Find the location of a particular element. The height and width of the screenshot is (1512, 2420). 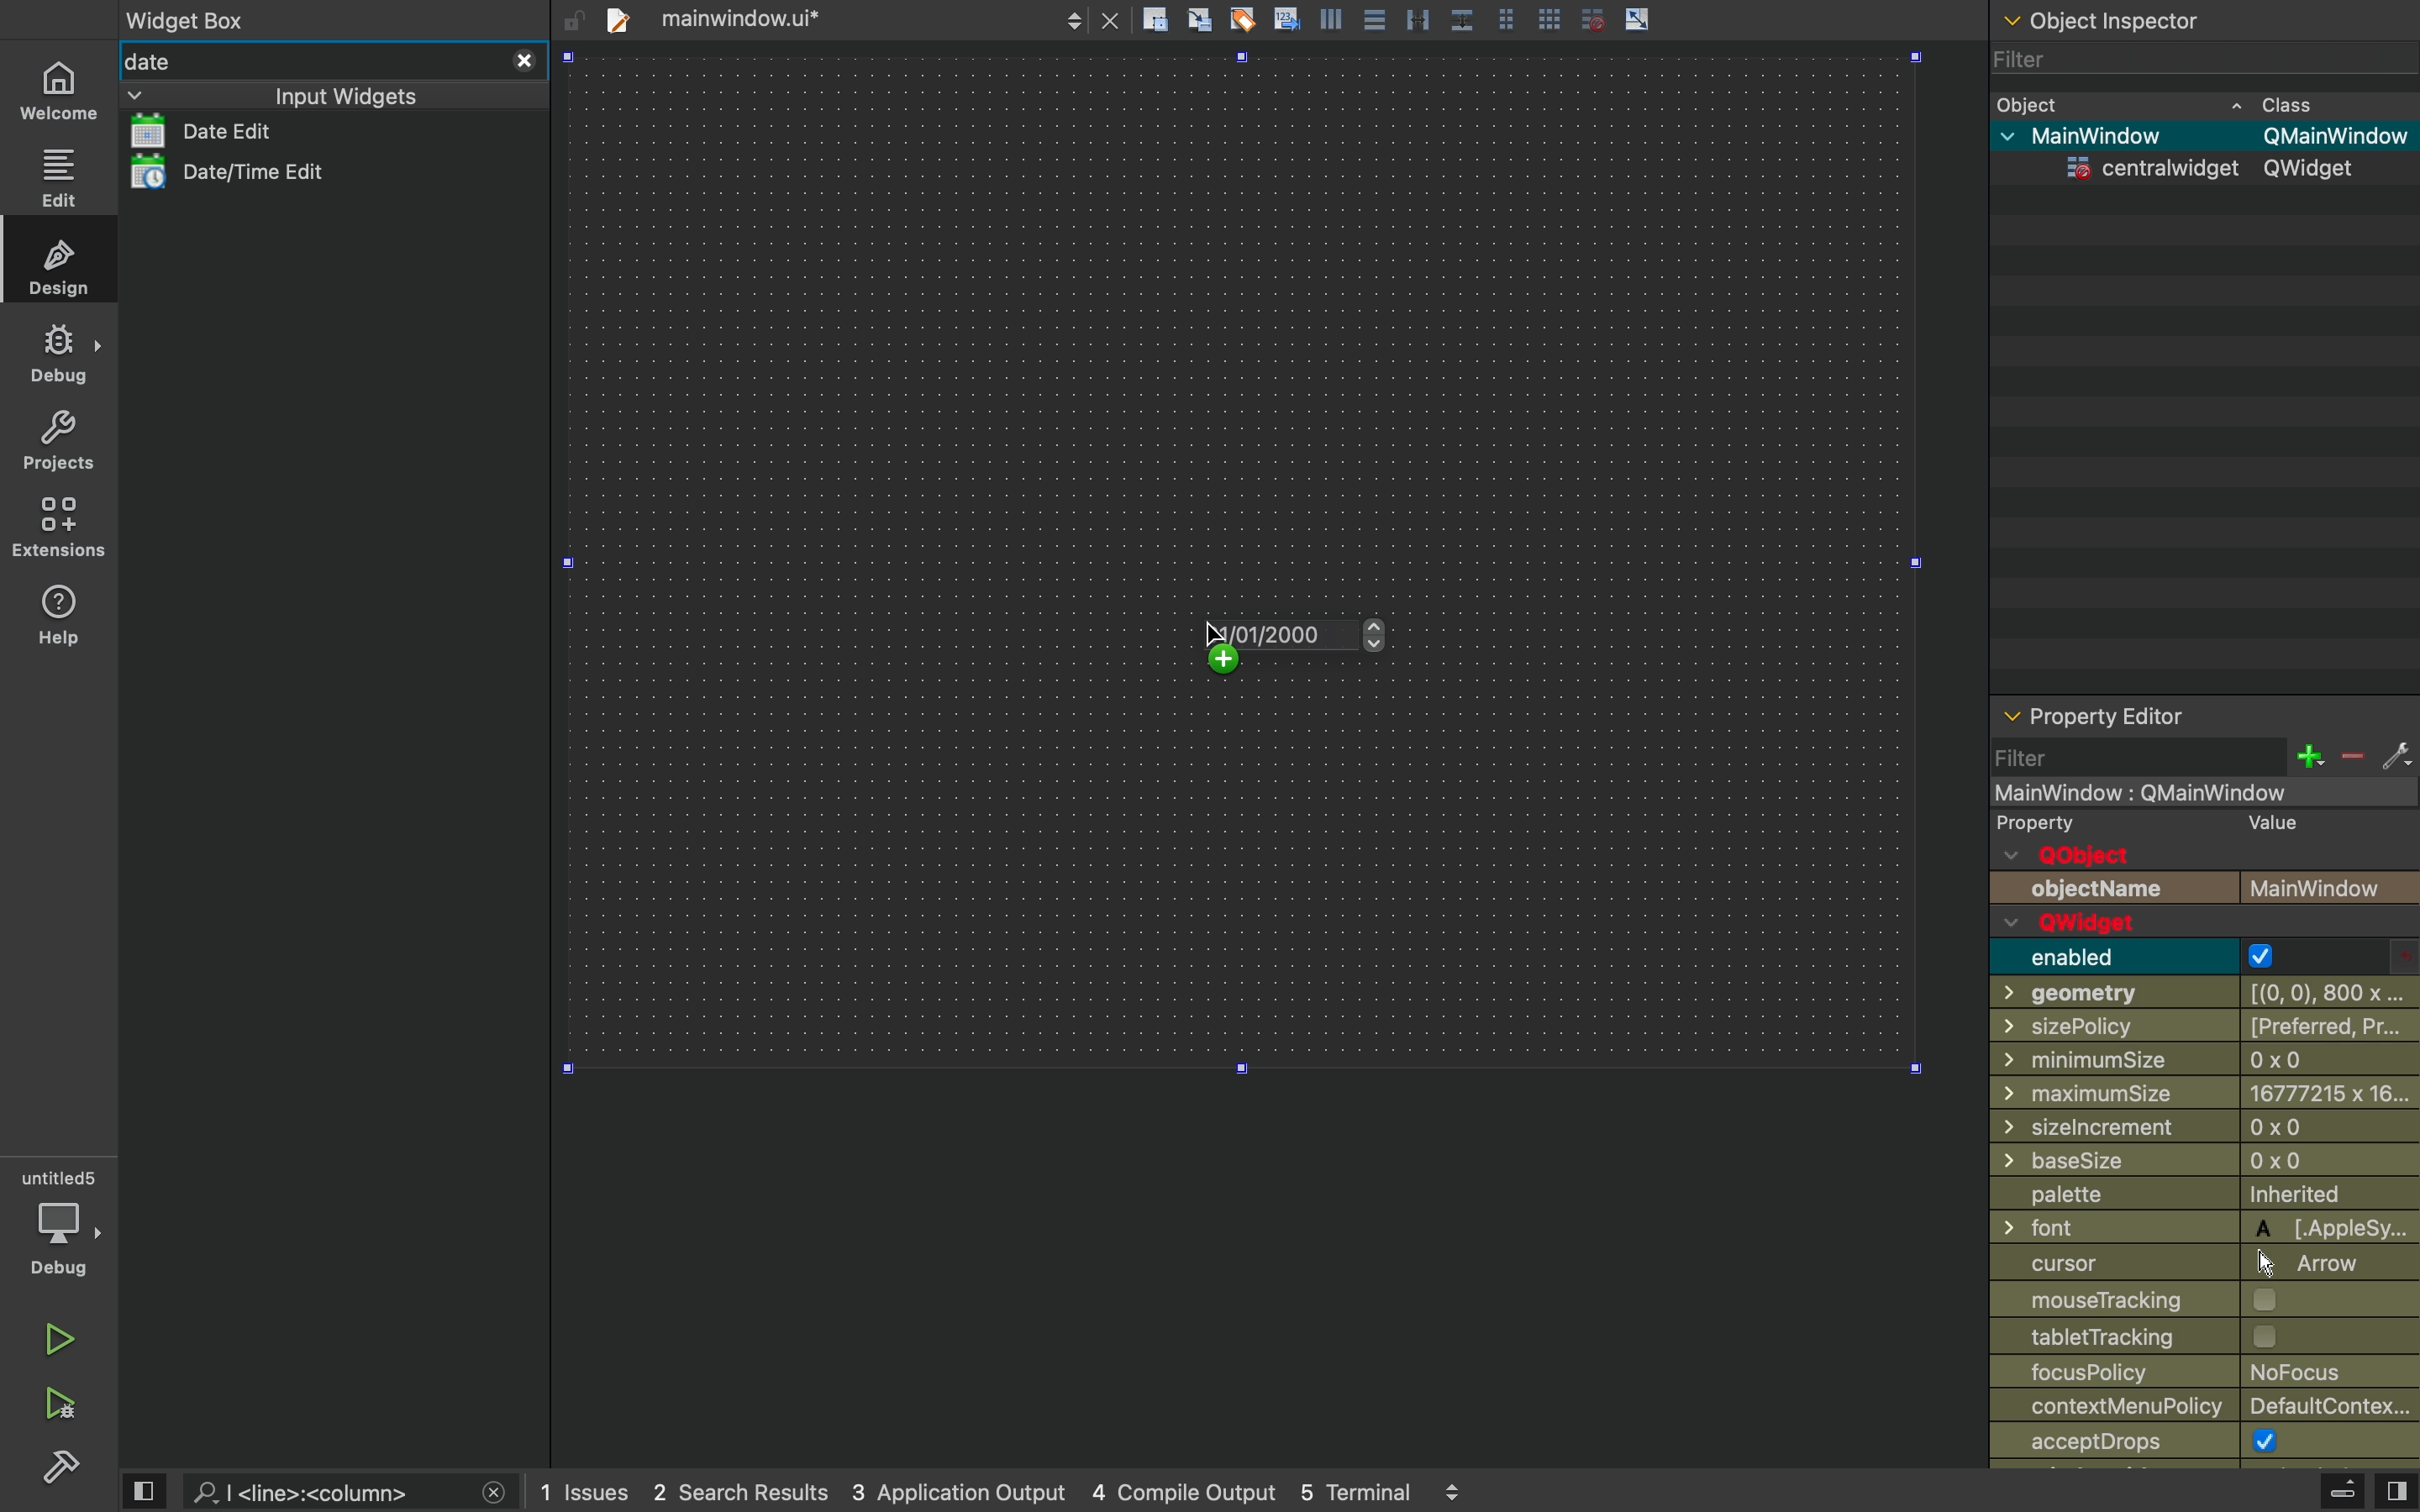

tagging is located at coordinates (1241, 18).